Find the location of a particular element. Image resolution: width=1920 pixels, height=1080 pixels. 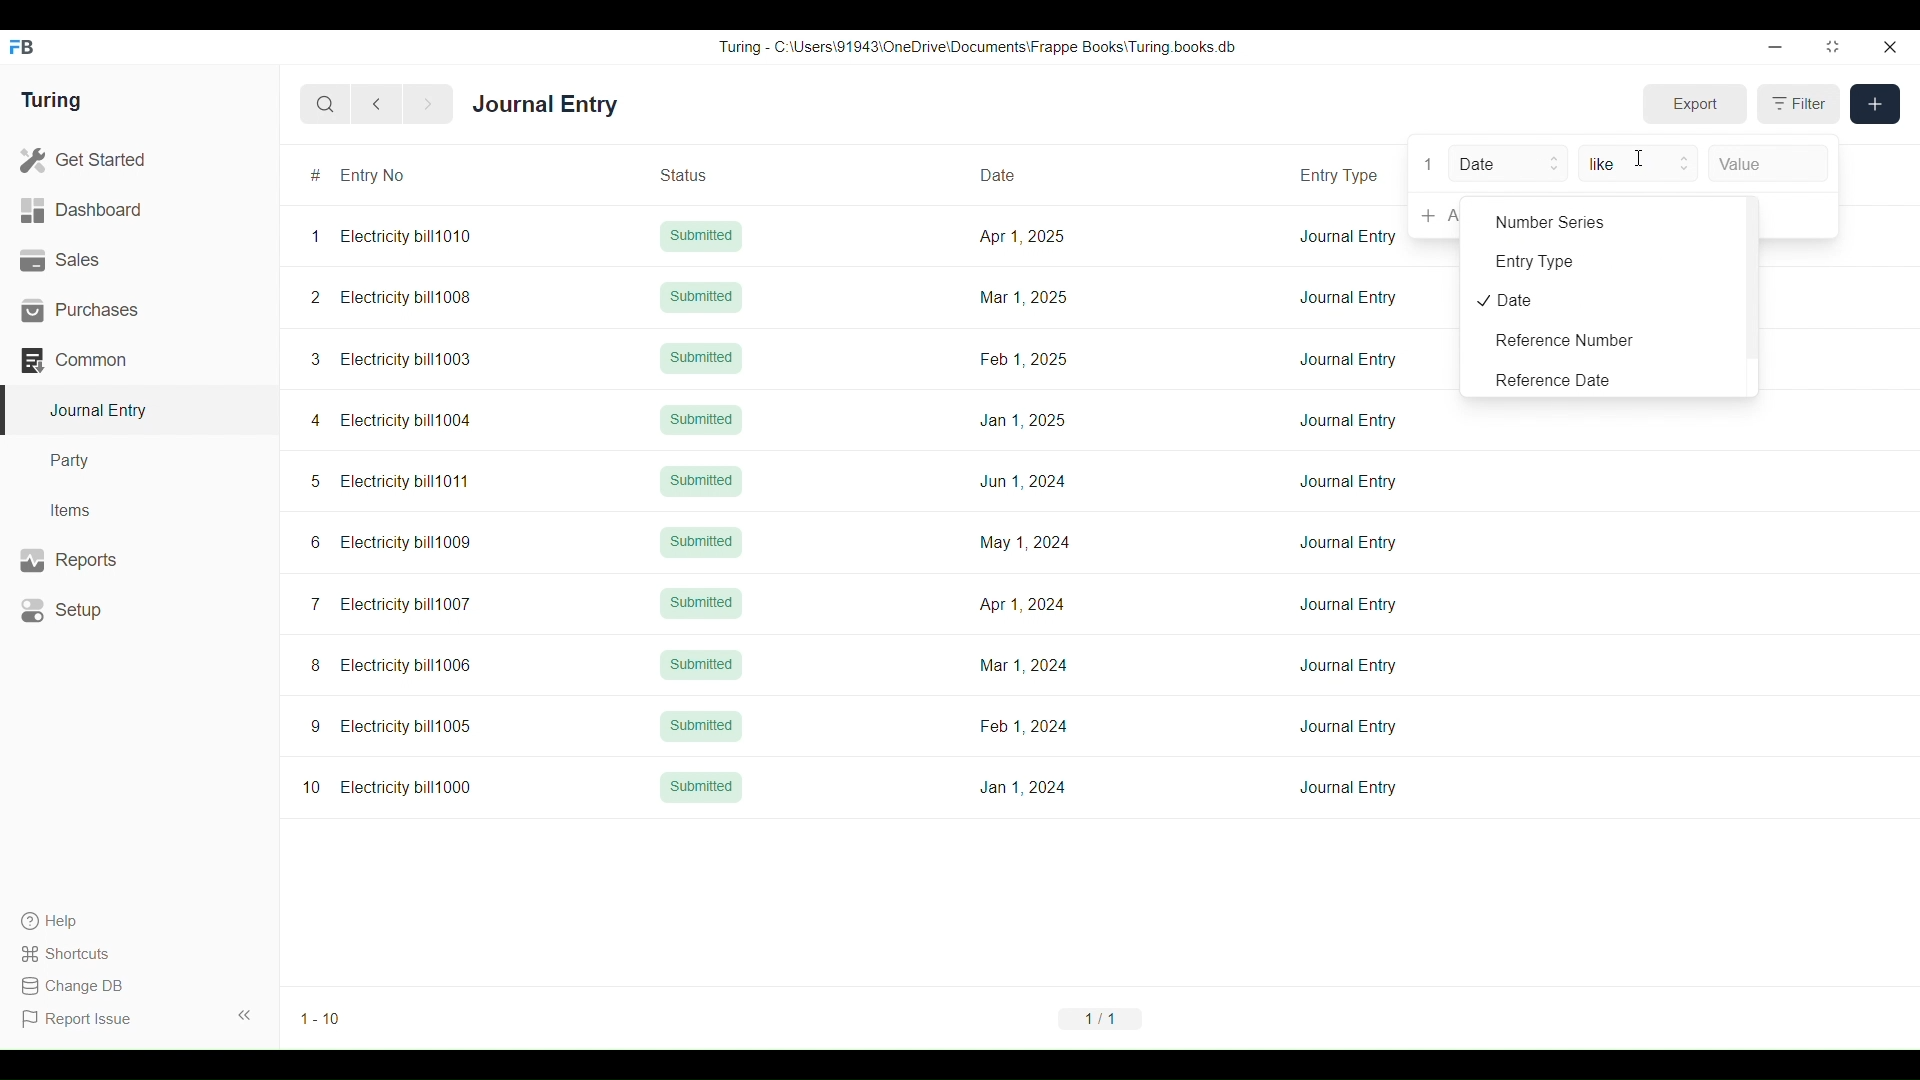

Mar 1, 2025 is located at coordinates (1021, 297).